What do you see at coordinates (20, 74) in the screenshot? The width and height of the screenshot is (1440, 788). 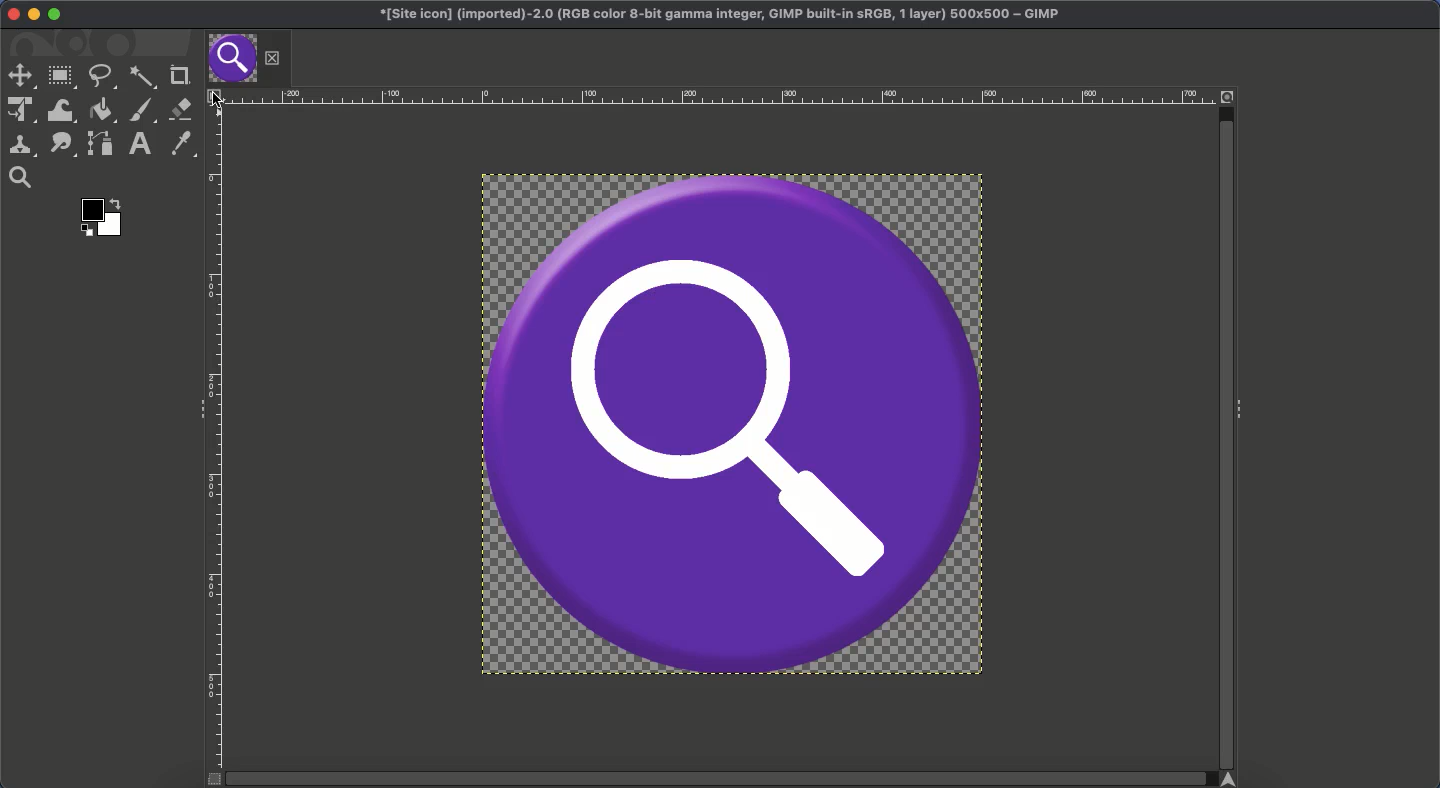 I see `Move tool` at bounding box center [20, 74].